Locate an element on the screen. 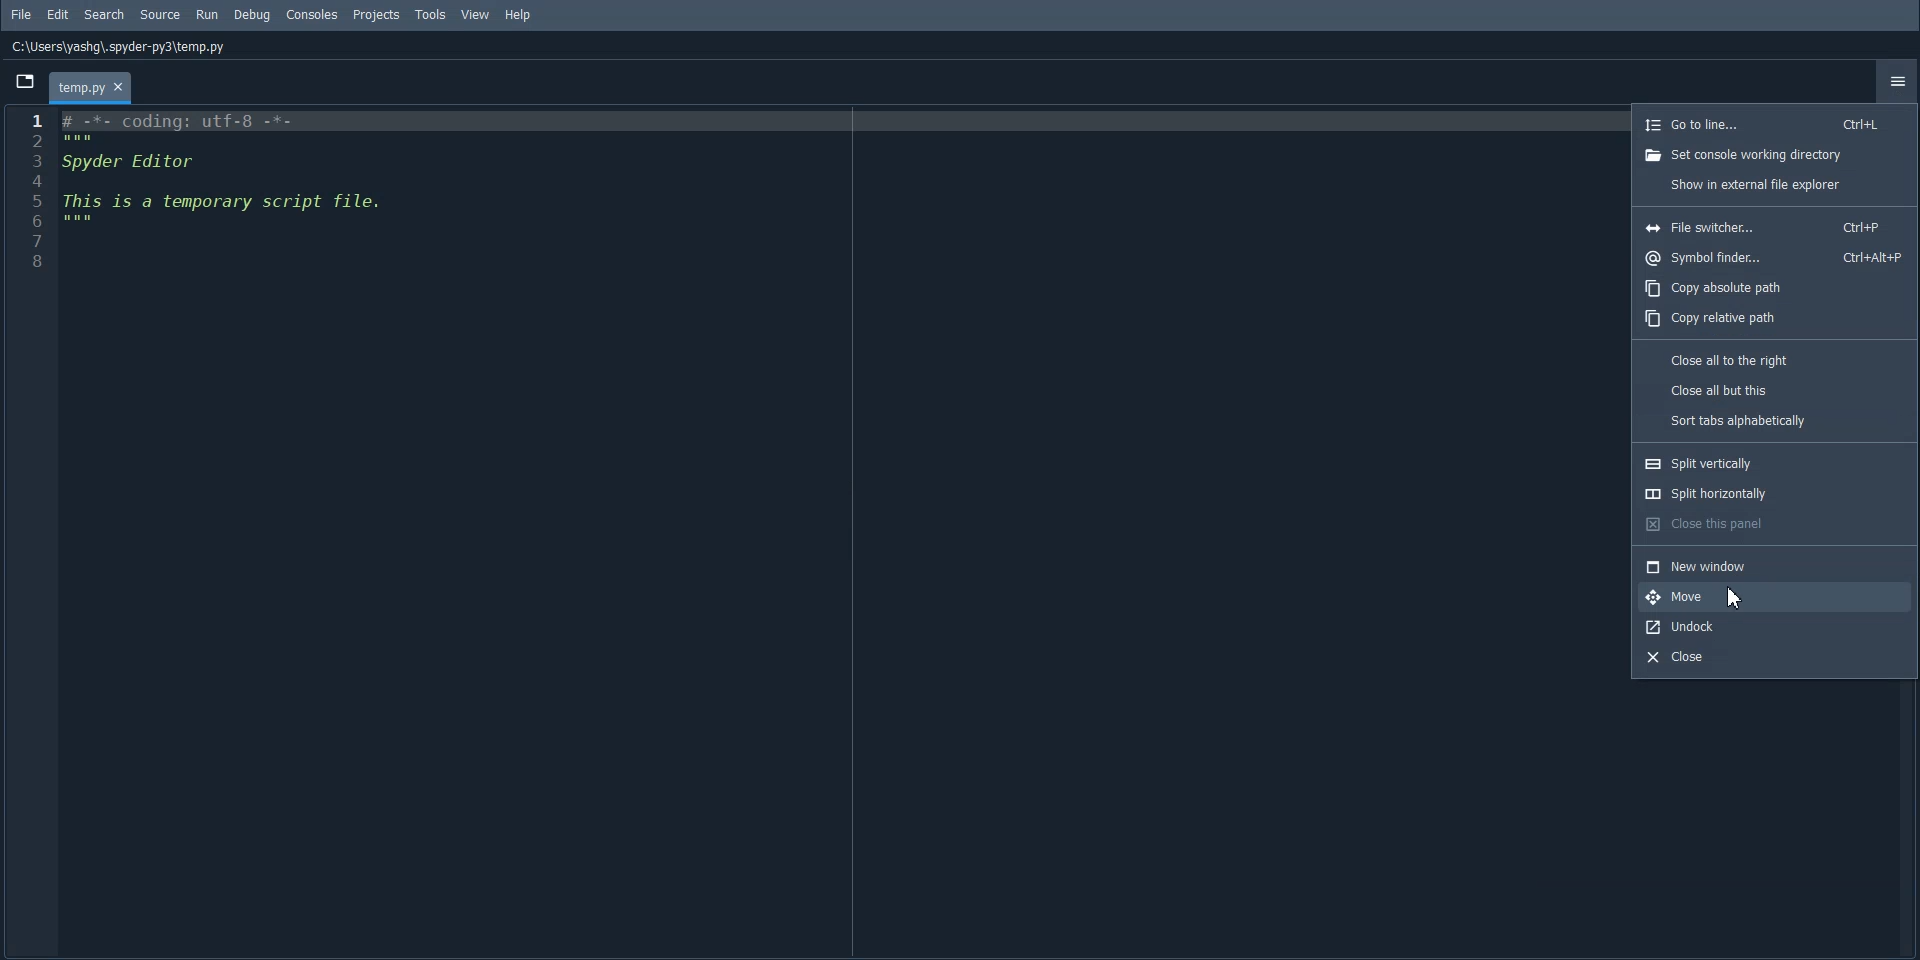  Run is located at coordinates (206, 14).